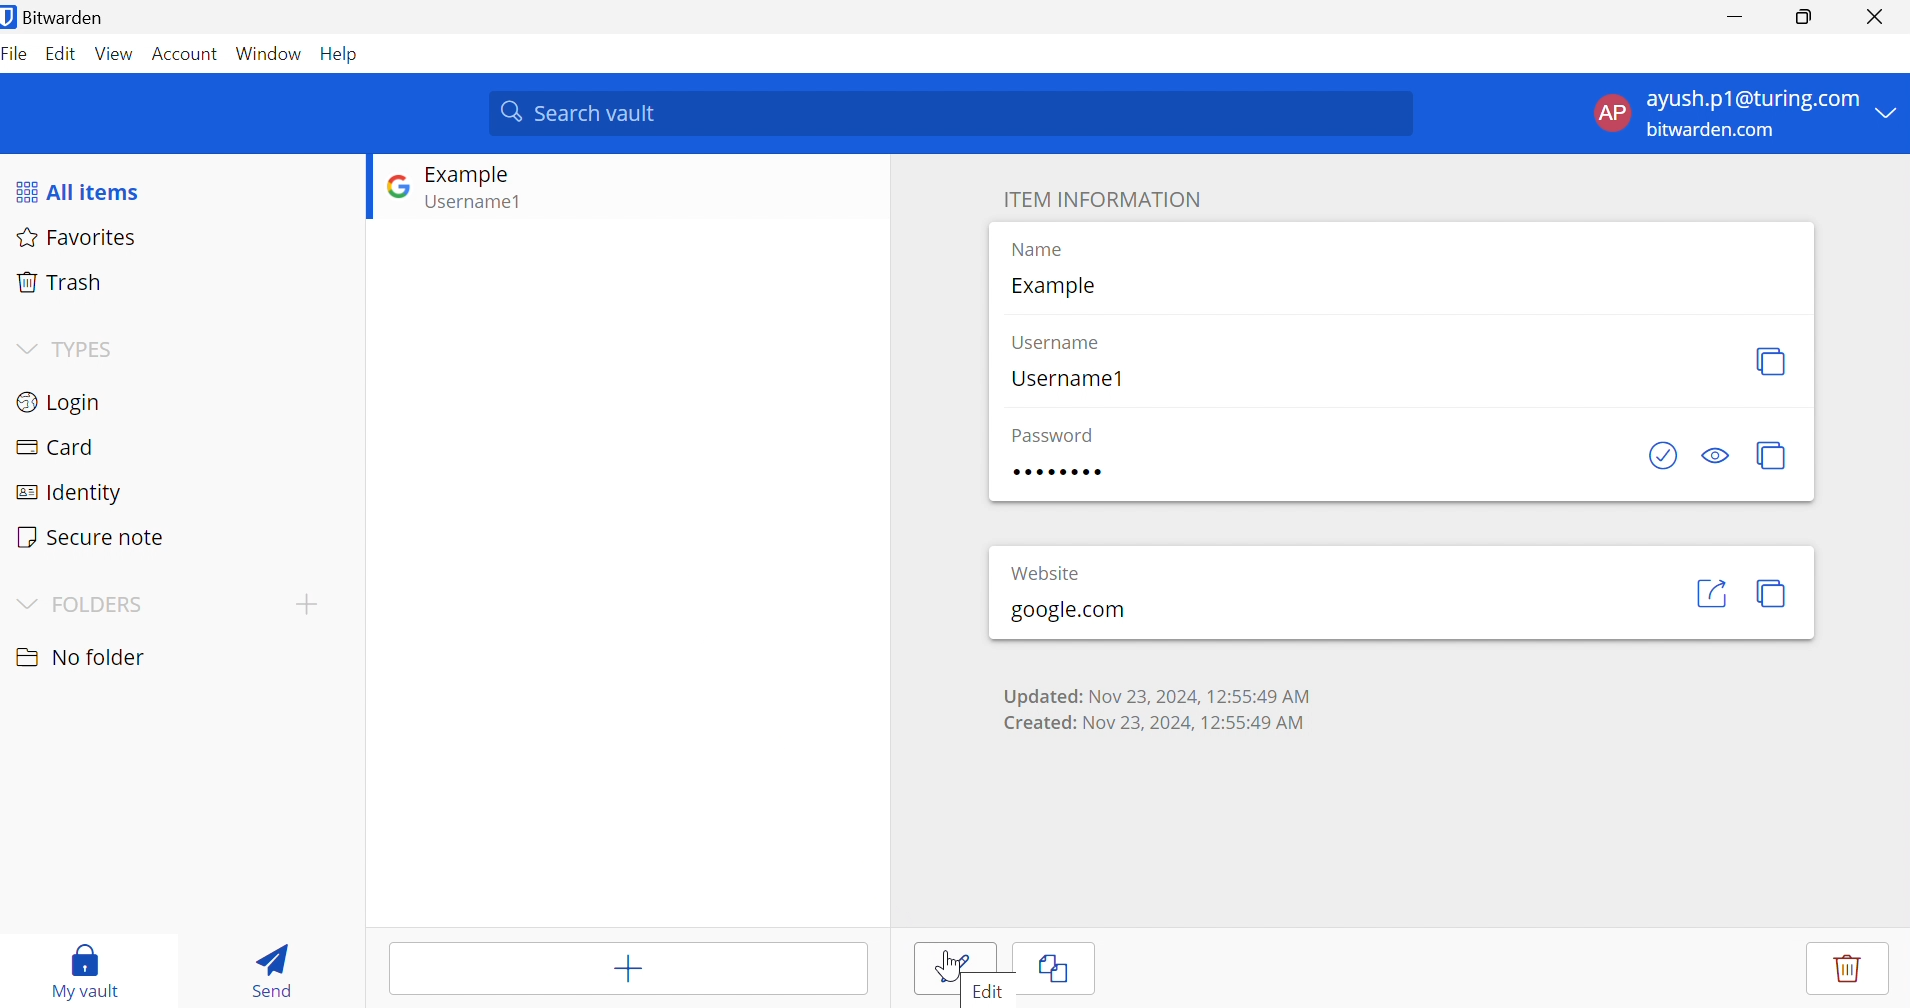 This screenshot has height=1008, width=1910. What do you see at coordinates (1718, 456) in the screenshot?
I see `Toggle Visisbility` at bounding box center [1718, 456].